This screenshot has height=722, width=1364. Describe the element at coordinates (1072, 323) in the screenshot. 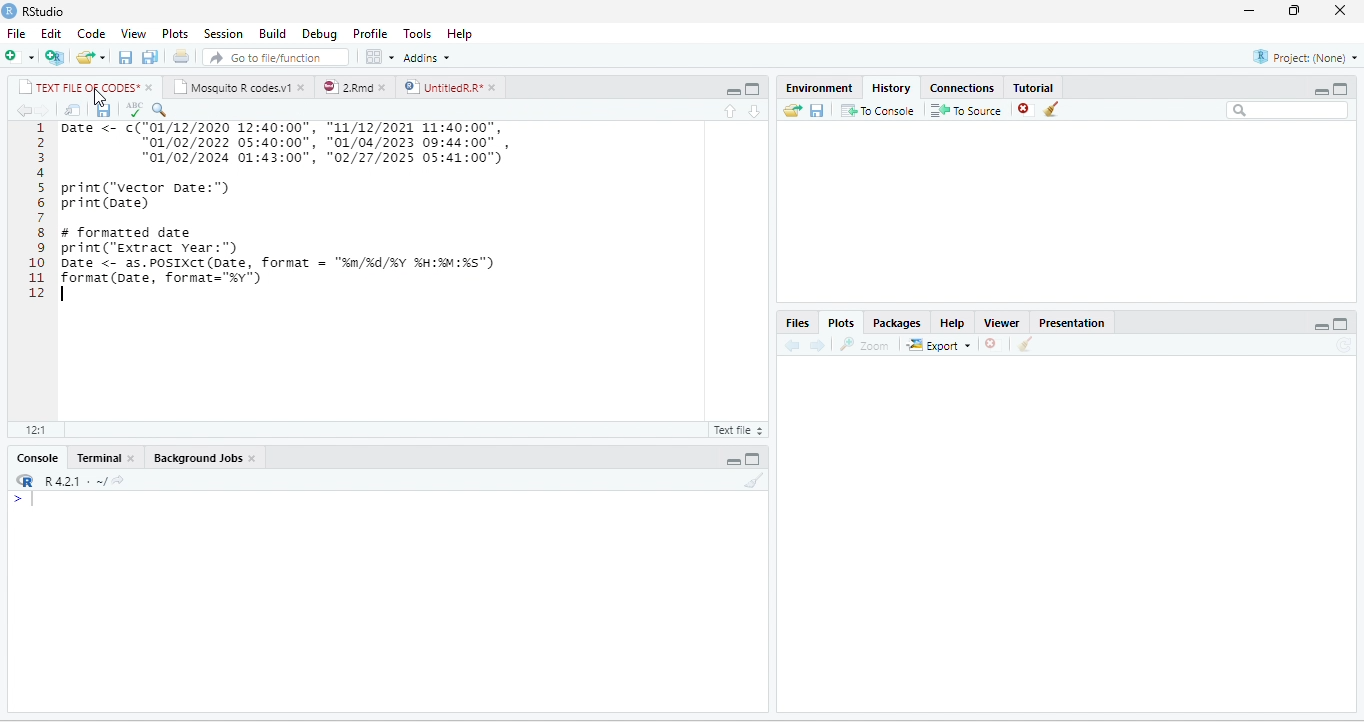

I see `Presentation` at that location.